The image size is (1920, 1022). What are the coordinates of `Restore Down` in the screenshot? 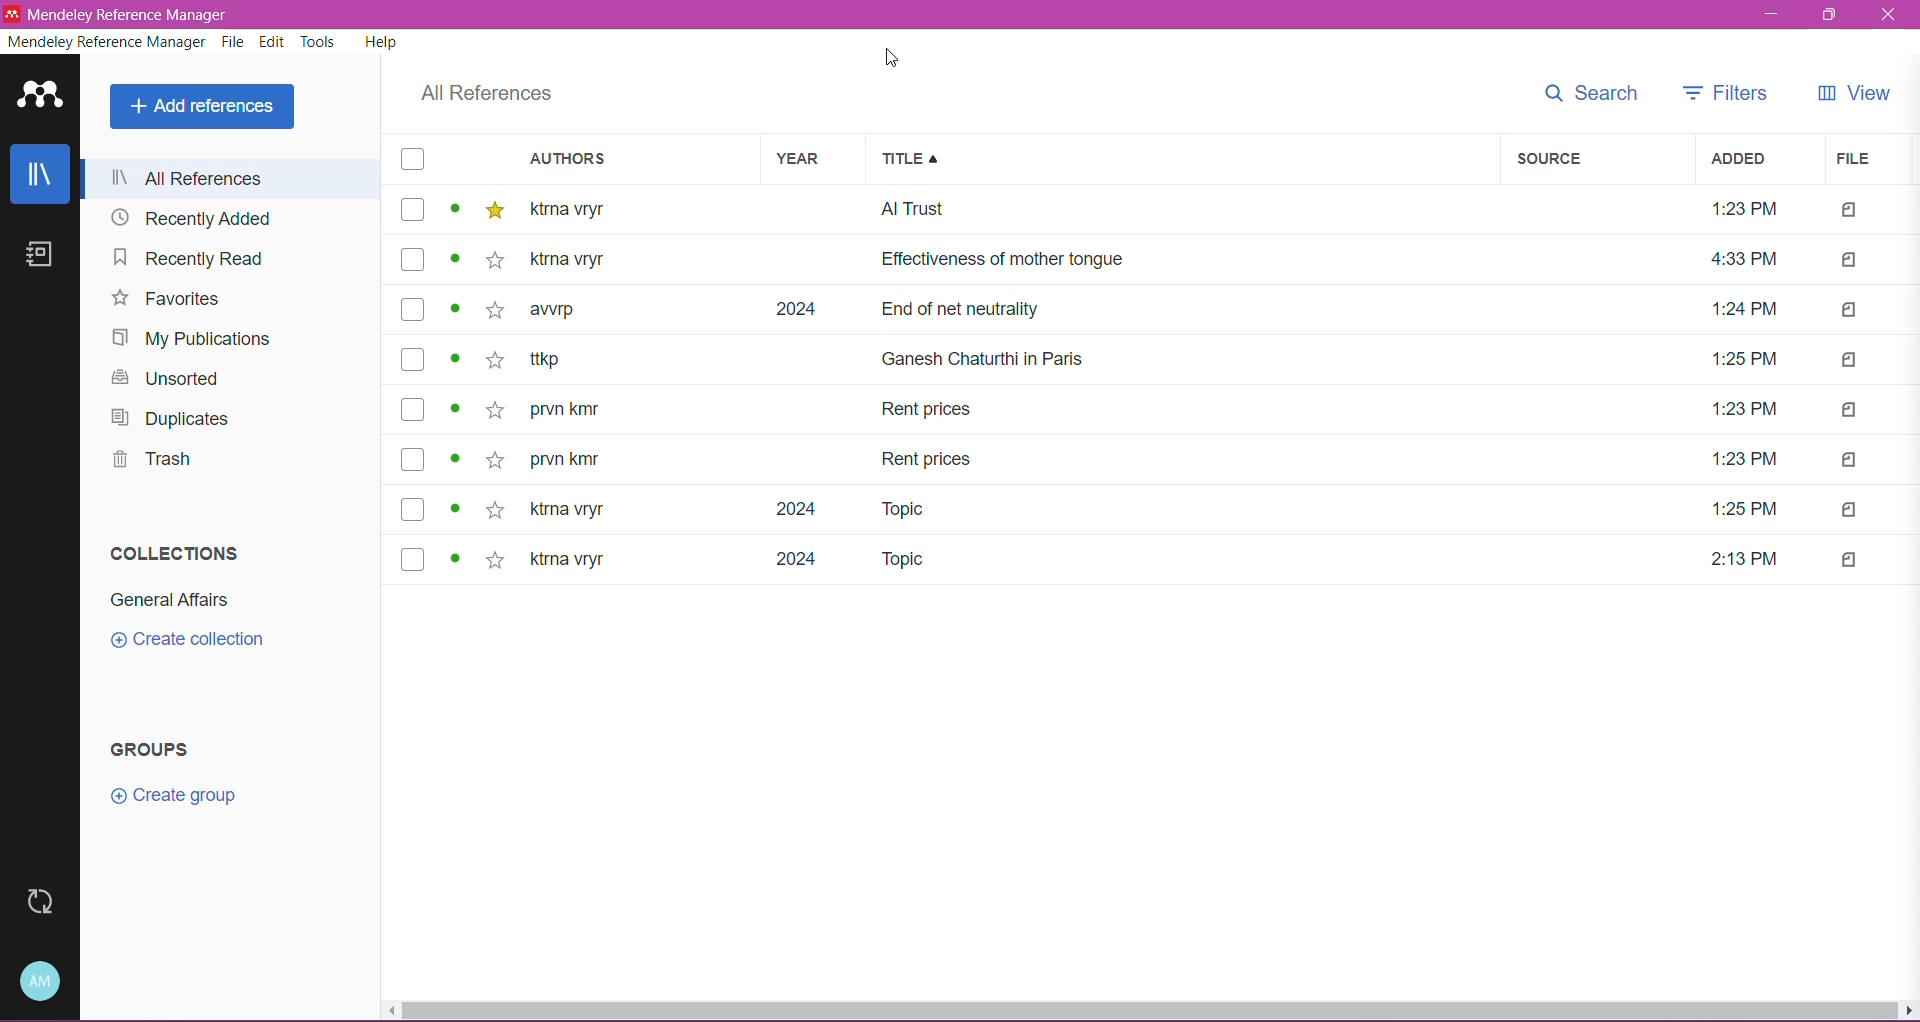 It's located at (1827, 16).